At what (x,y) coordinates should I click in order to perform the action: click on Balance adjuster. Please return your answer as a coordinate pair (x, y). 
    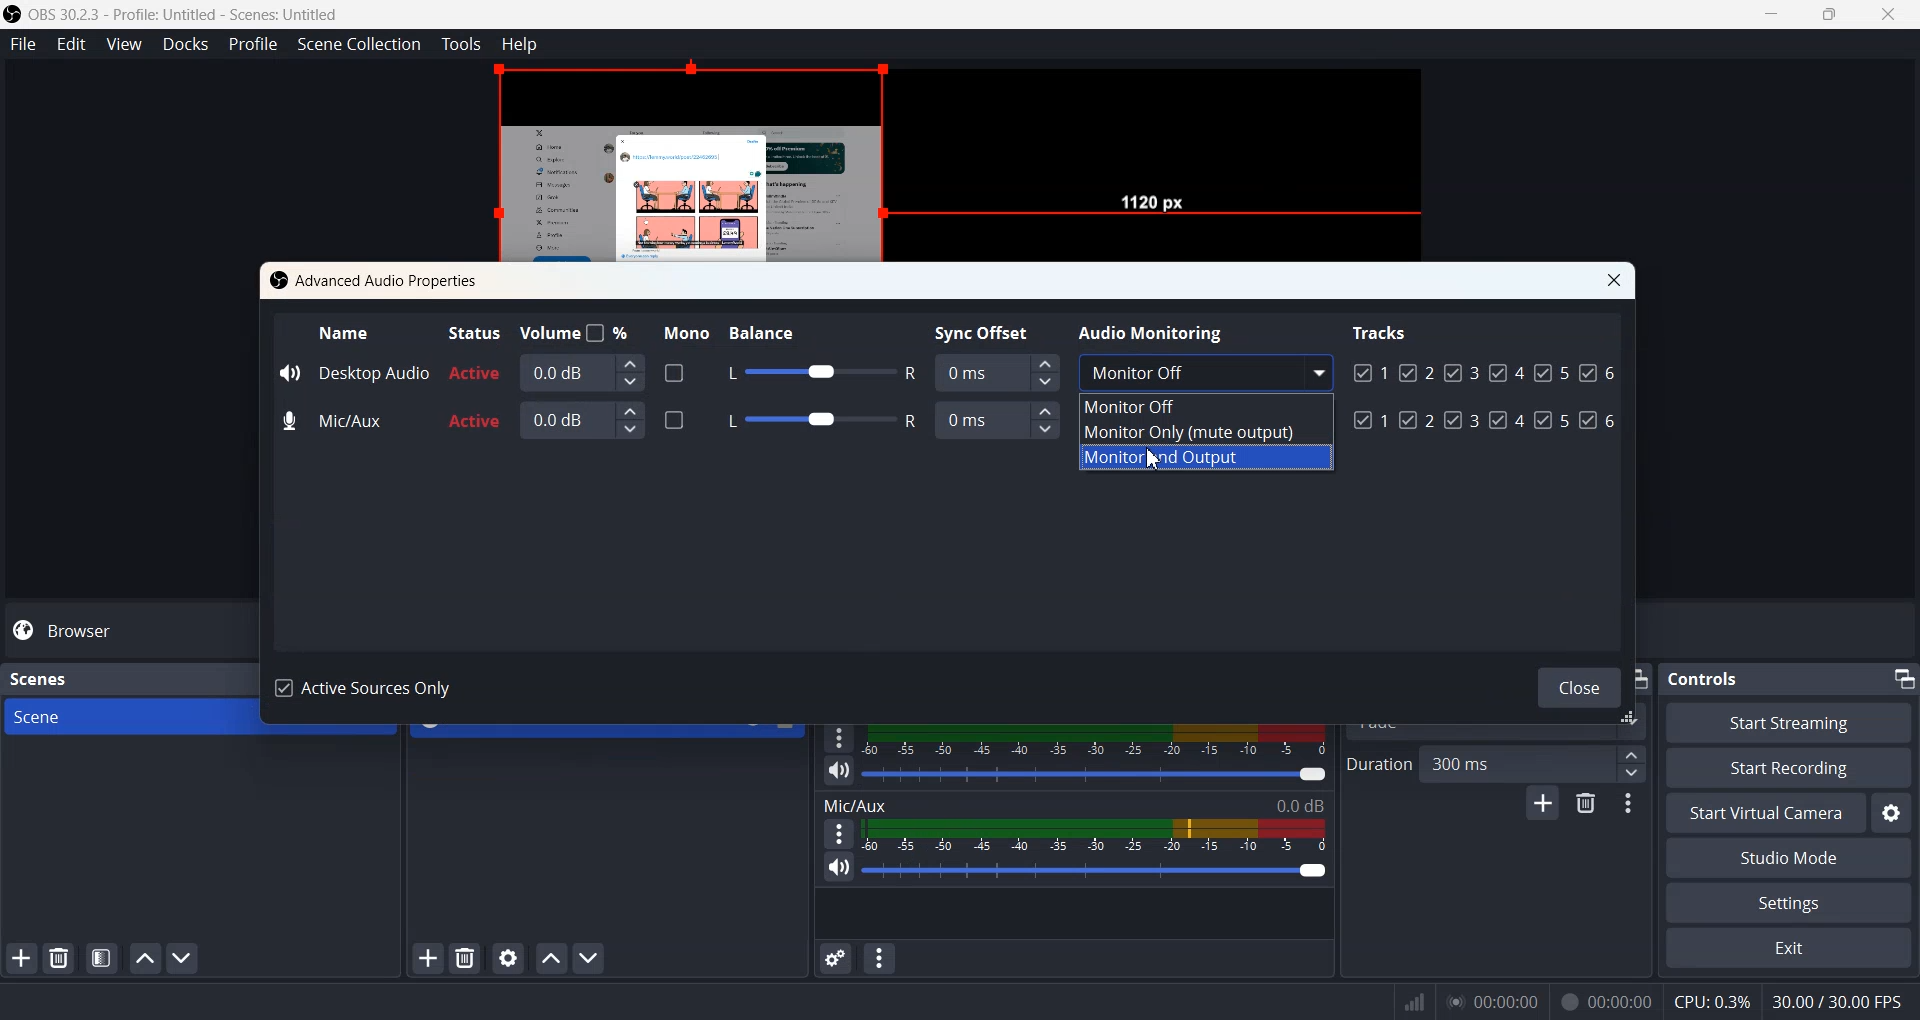
    Looking at the image, I should click on (818, 373).